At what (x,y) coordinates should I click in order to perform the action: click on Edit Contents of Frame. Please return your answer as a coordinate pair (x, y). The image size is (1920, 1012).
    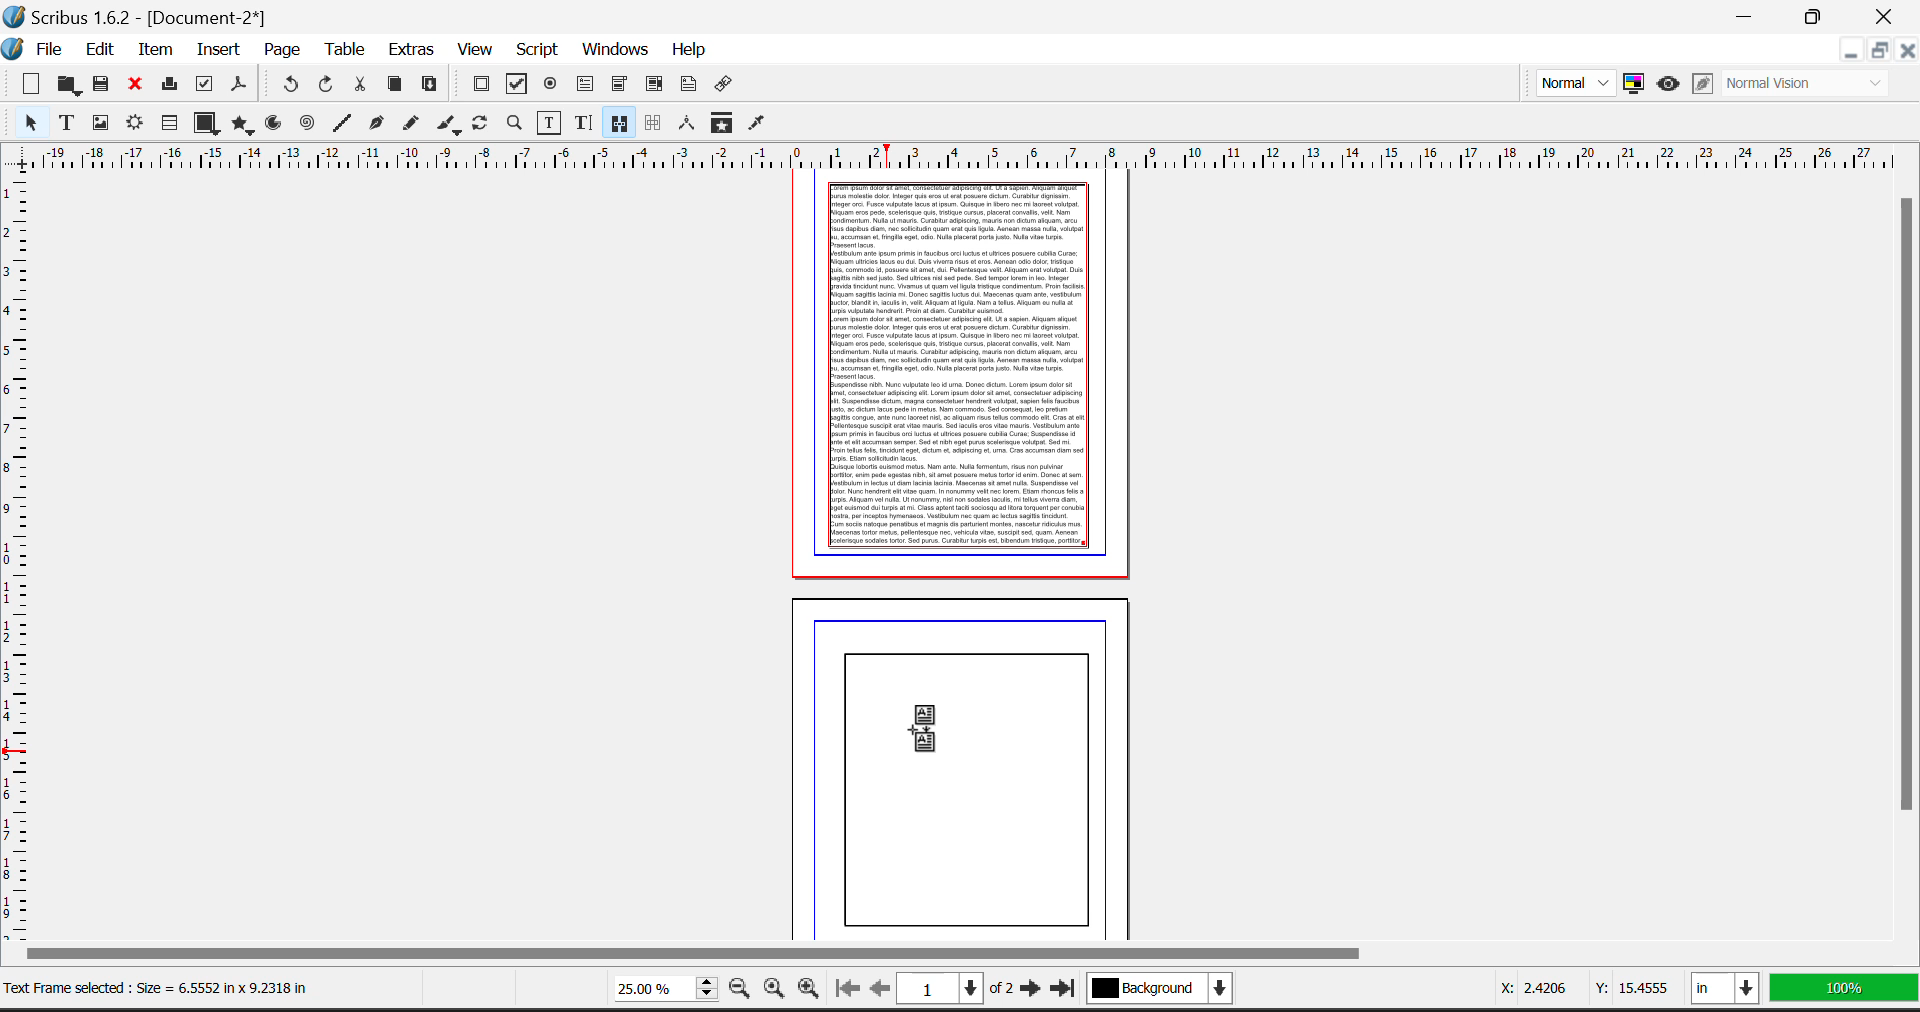
    Looking at the image, I should click on (547, 122).